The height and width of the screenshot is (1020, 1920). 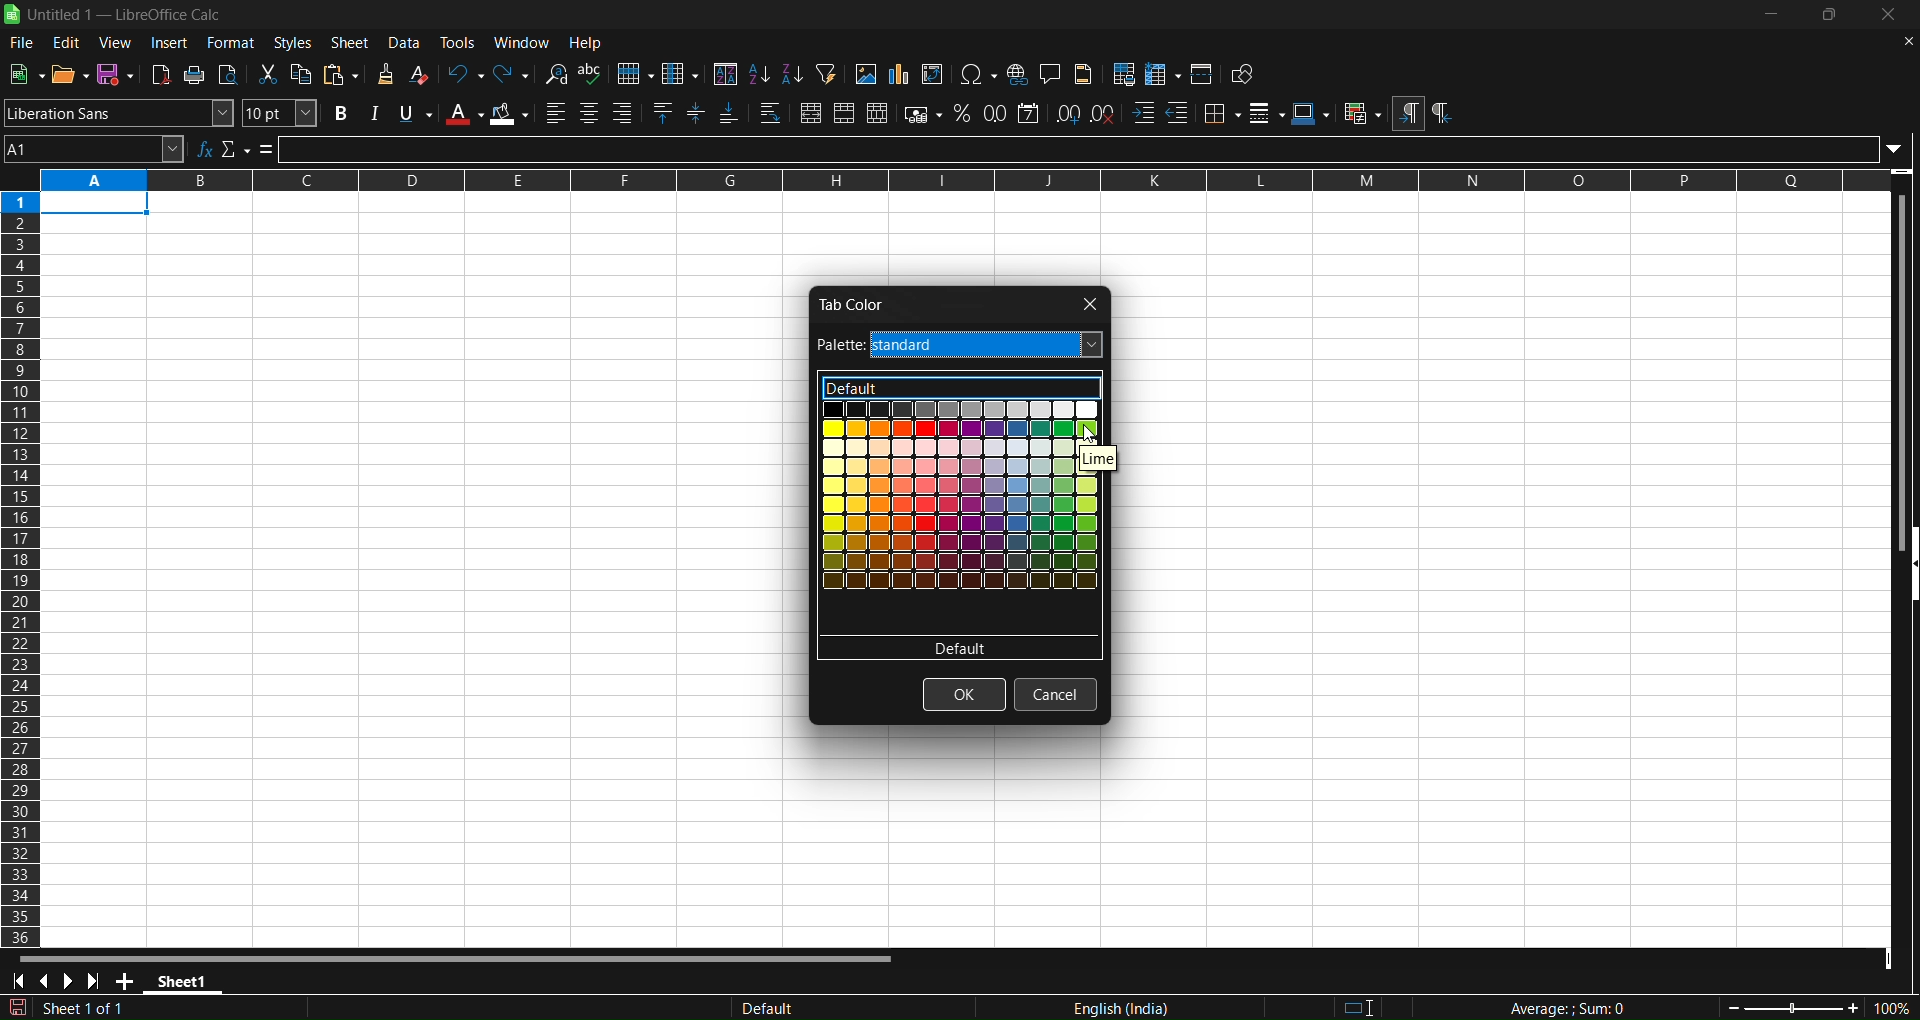 I want to click on freeze rows and columns, so click(x=1163, y=74).